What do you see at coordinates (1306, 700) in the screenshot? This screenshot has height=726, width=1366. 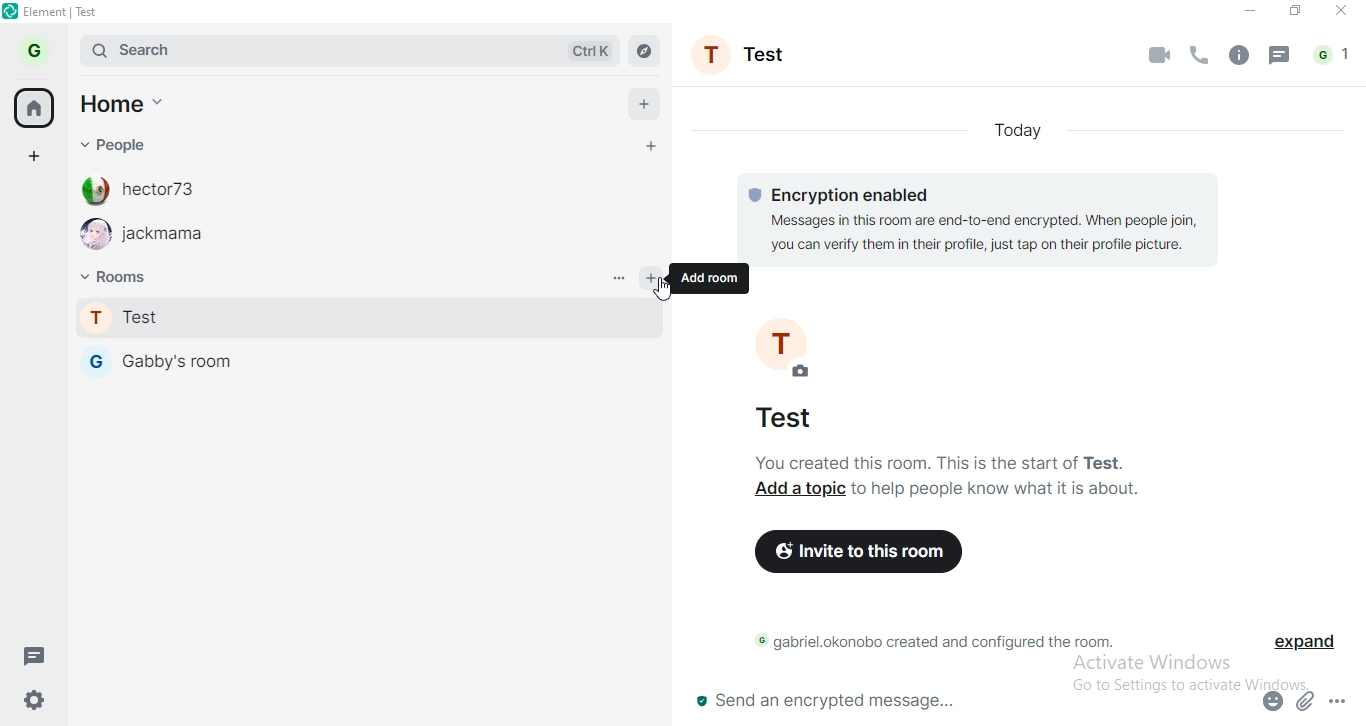 I see `attachment` at bounding box center [1306, 700].